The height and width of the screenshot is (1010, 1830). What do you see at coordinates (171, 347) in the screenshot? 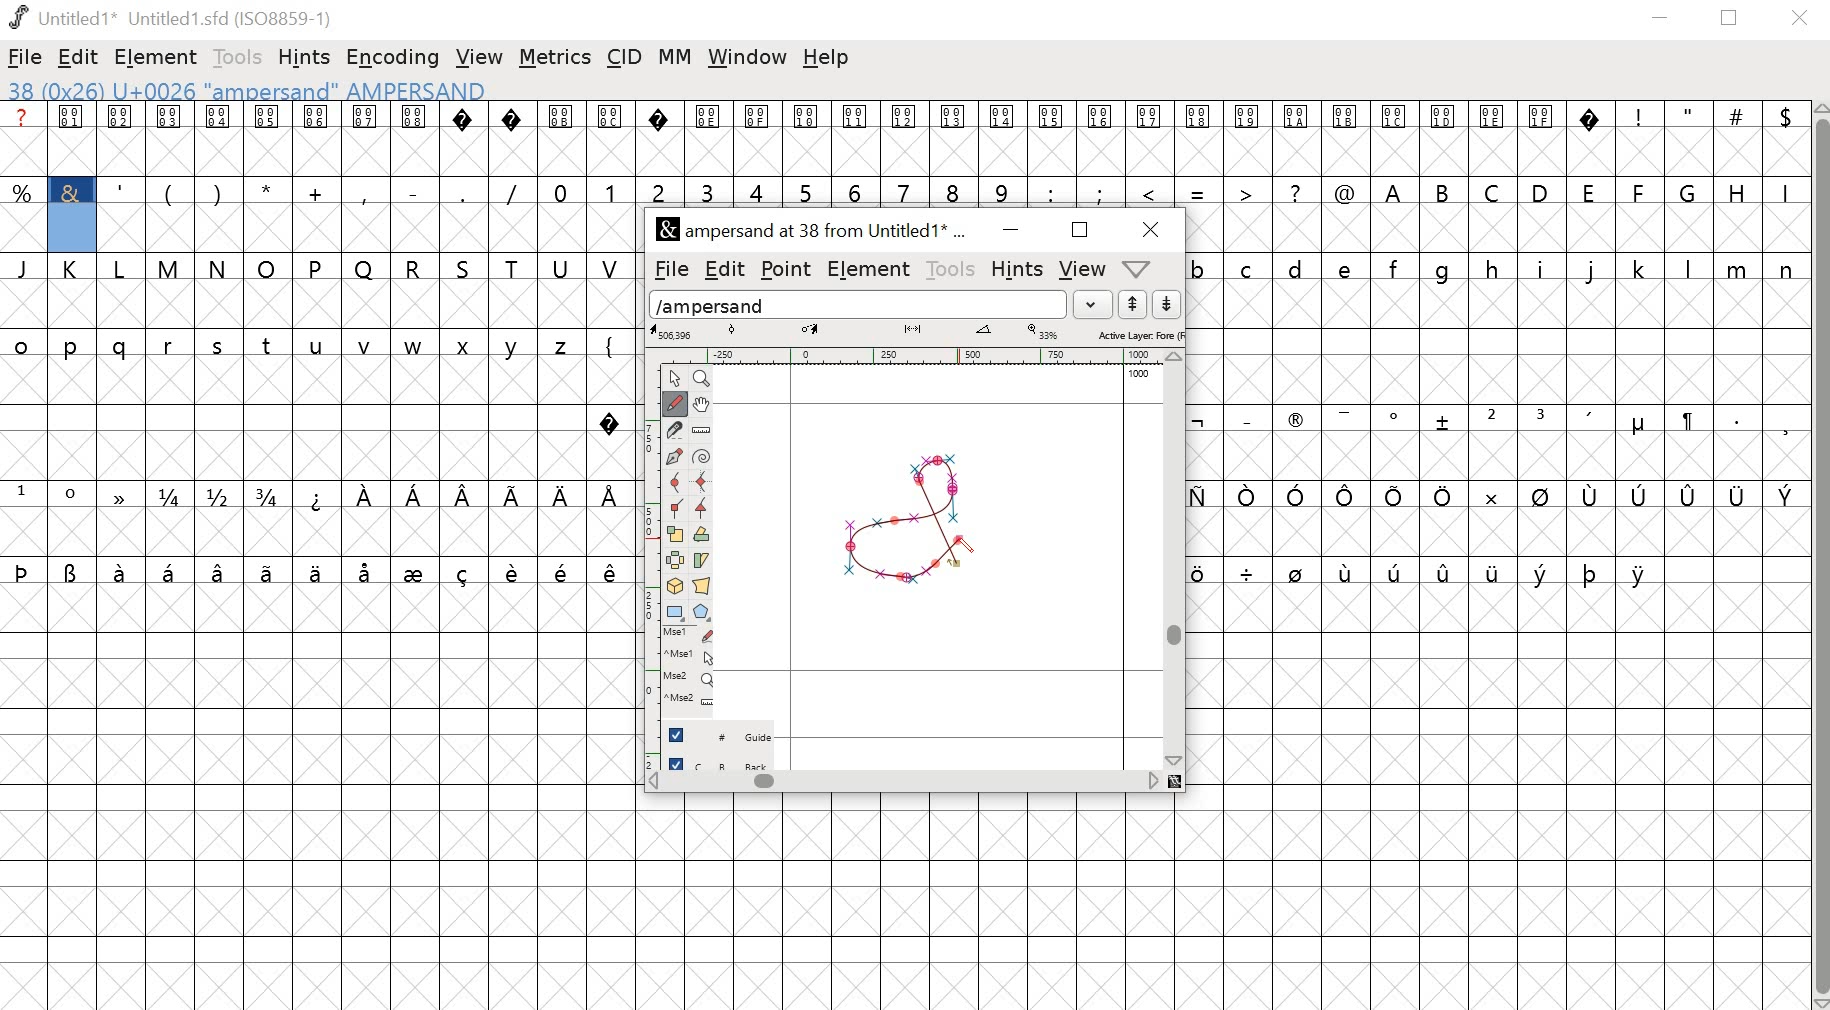
I see `r` at bounding box center [171, 347].